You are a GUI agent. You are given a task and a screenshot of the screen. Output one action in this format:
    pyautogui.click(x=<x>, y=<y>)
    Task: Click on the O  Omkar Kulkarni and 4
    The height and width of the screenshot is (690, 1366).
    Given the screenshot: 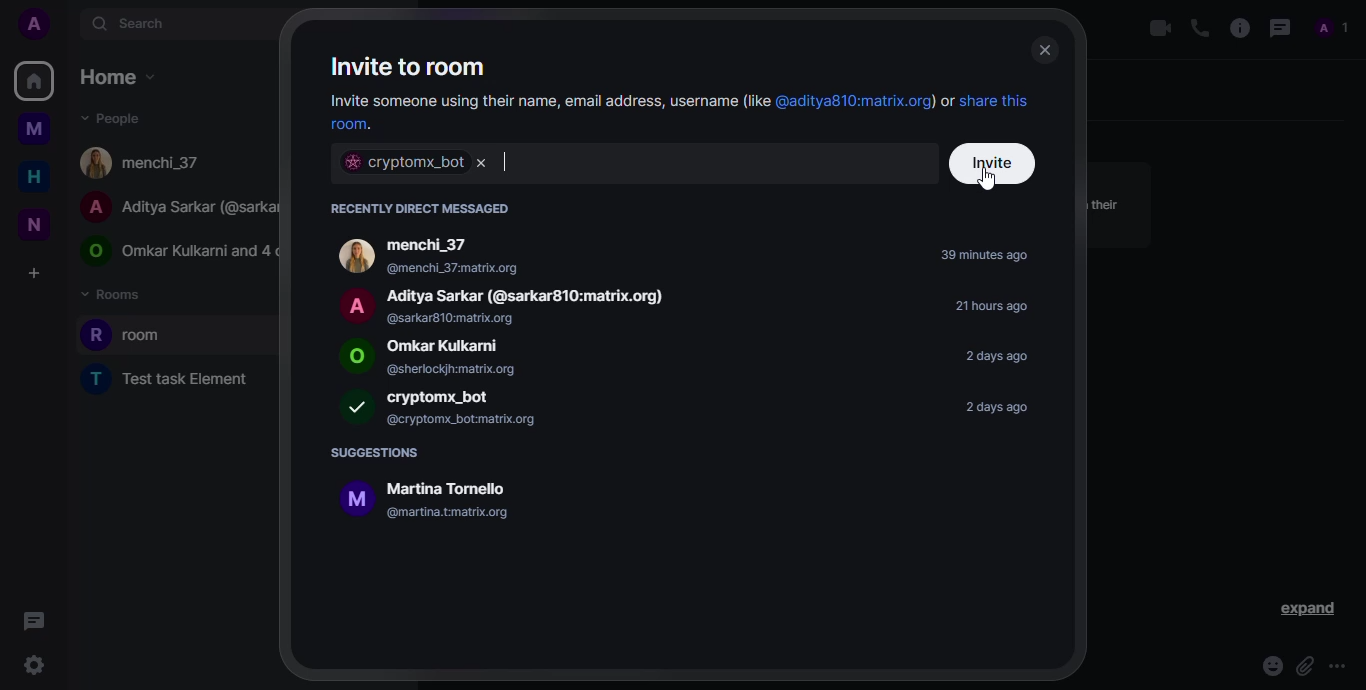 What is the action you would take?
    pyautogui.click(x=176, y=252)
    